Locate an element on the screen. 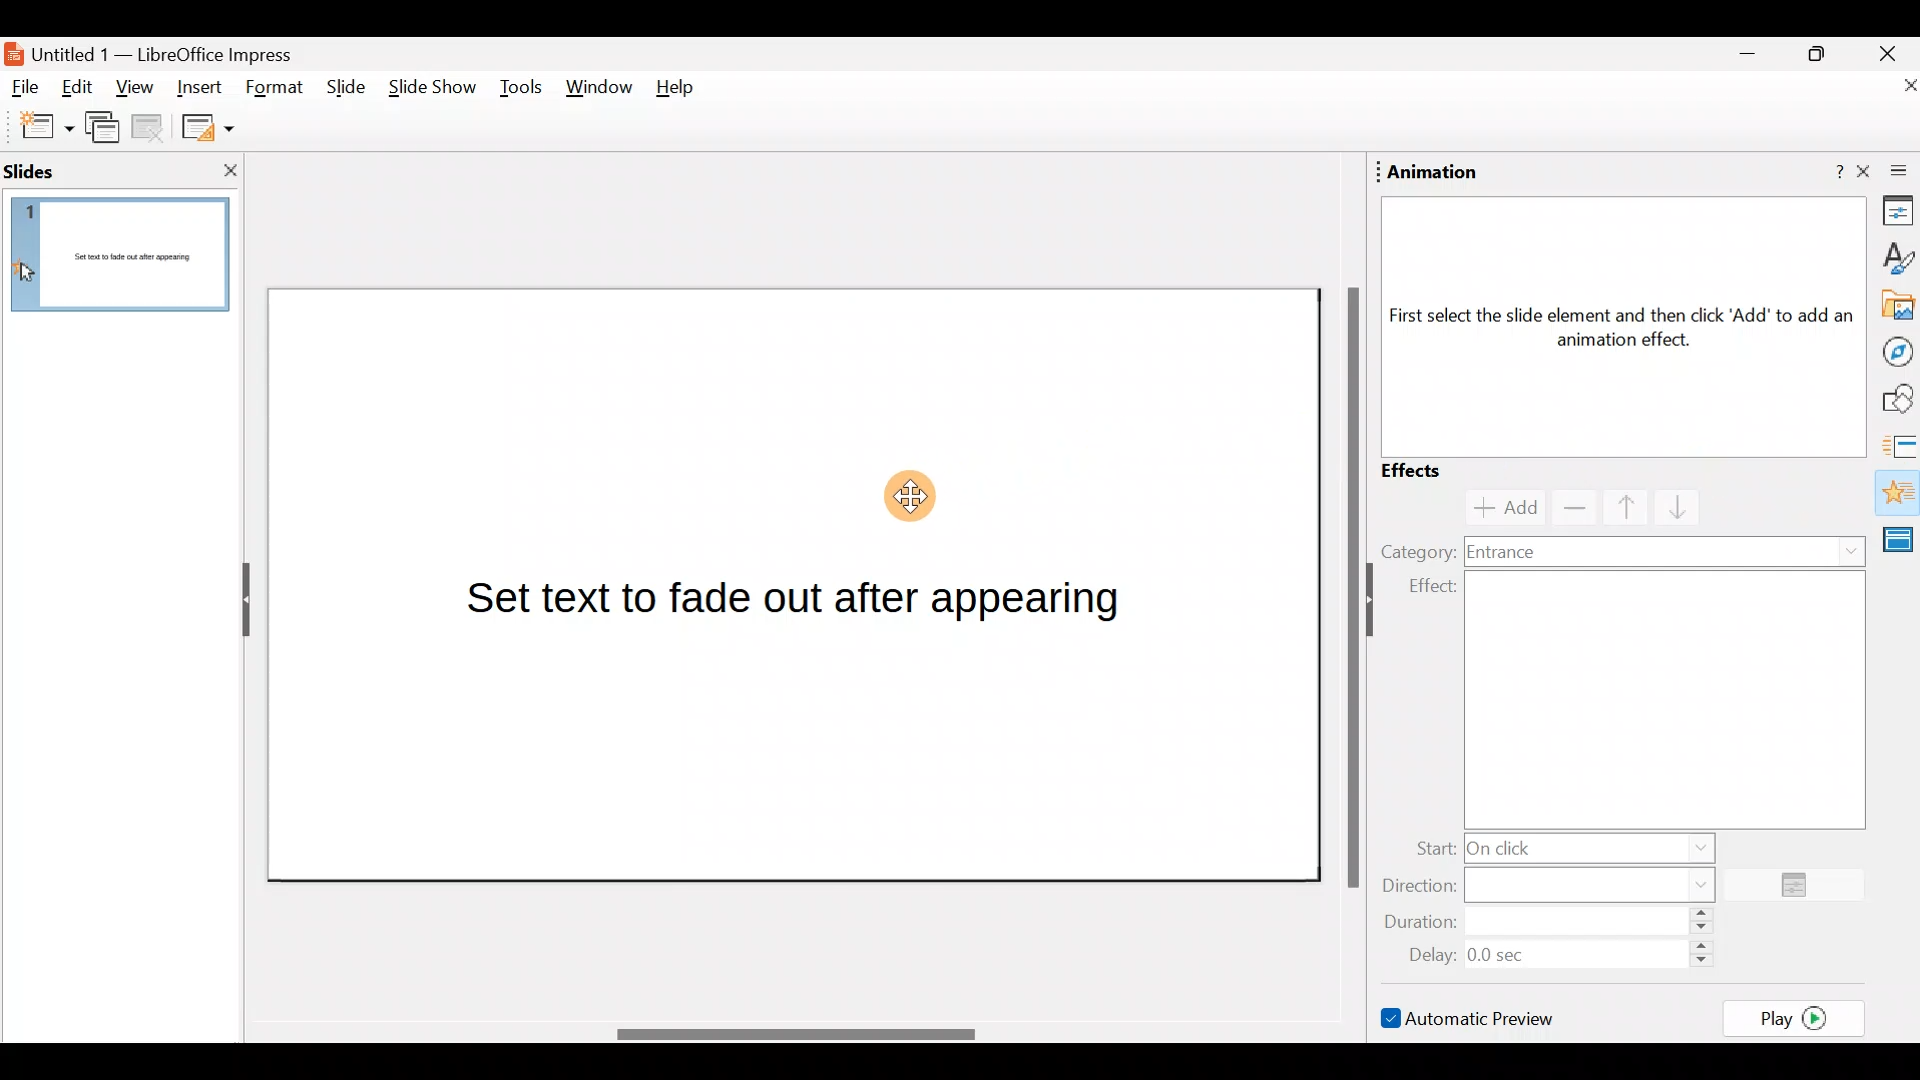  Animation is located at coordinates (1434, 172).